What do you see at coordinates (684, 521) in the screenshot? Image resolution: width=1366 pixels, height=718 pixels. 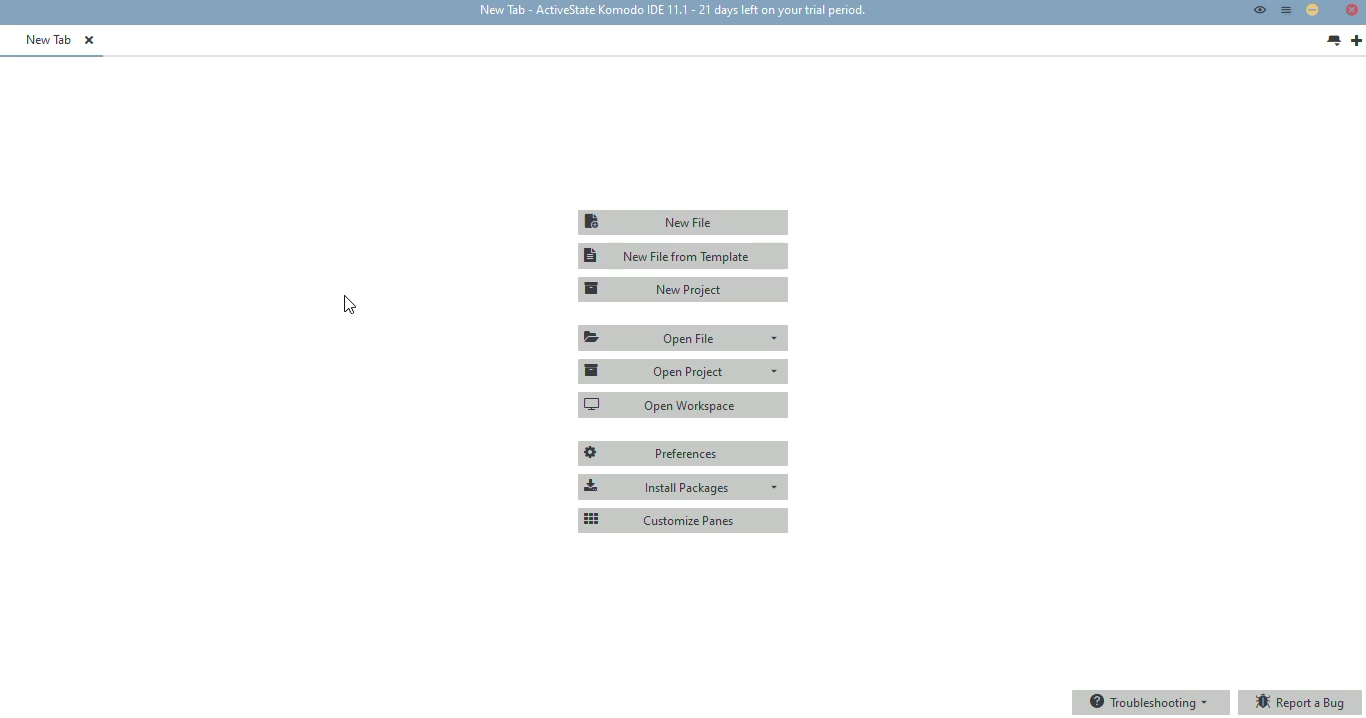 I see `customize panes` at bounding box center [684, 521].